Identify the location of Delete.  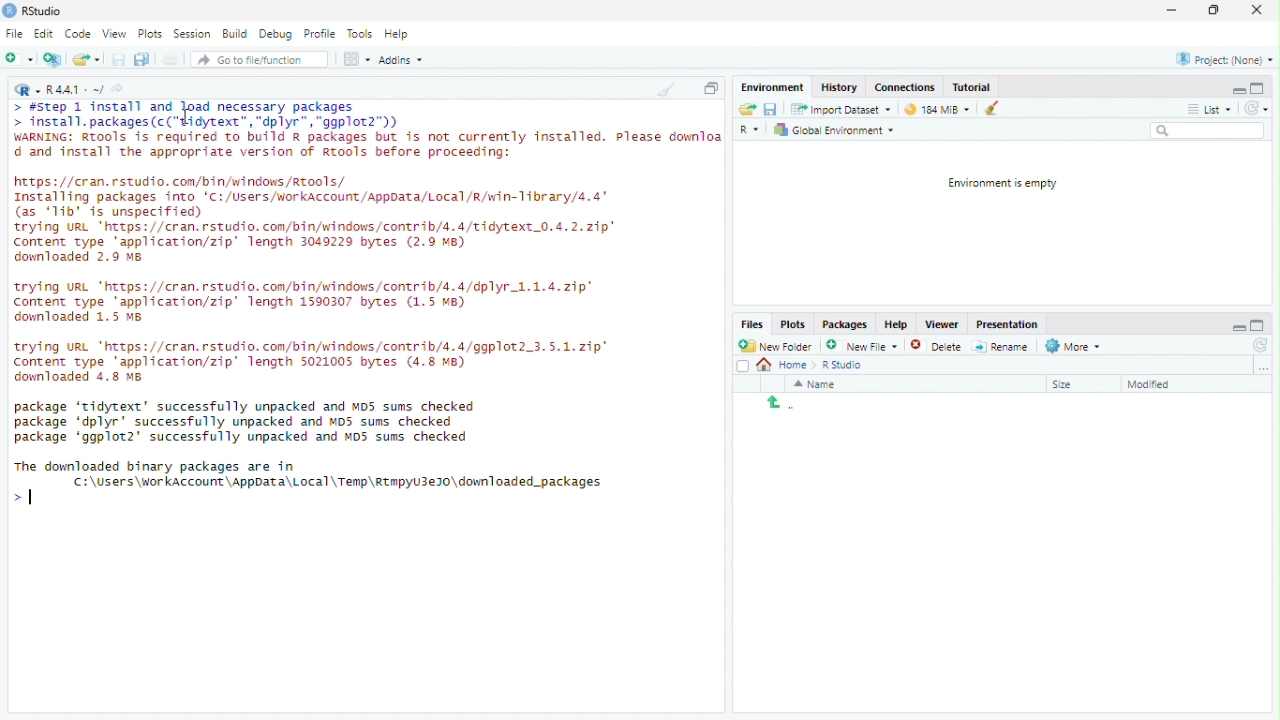
(923, 346).